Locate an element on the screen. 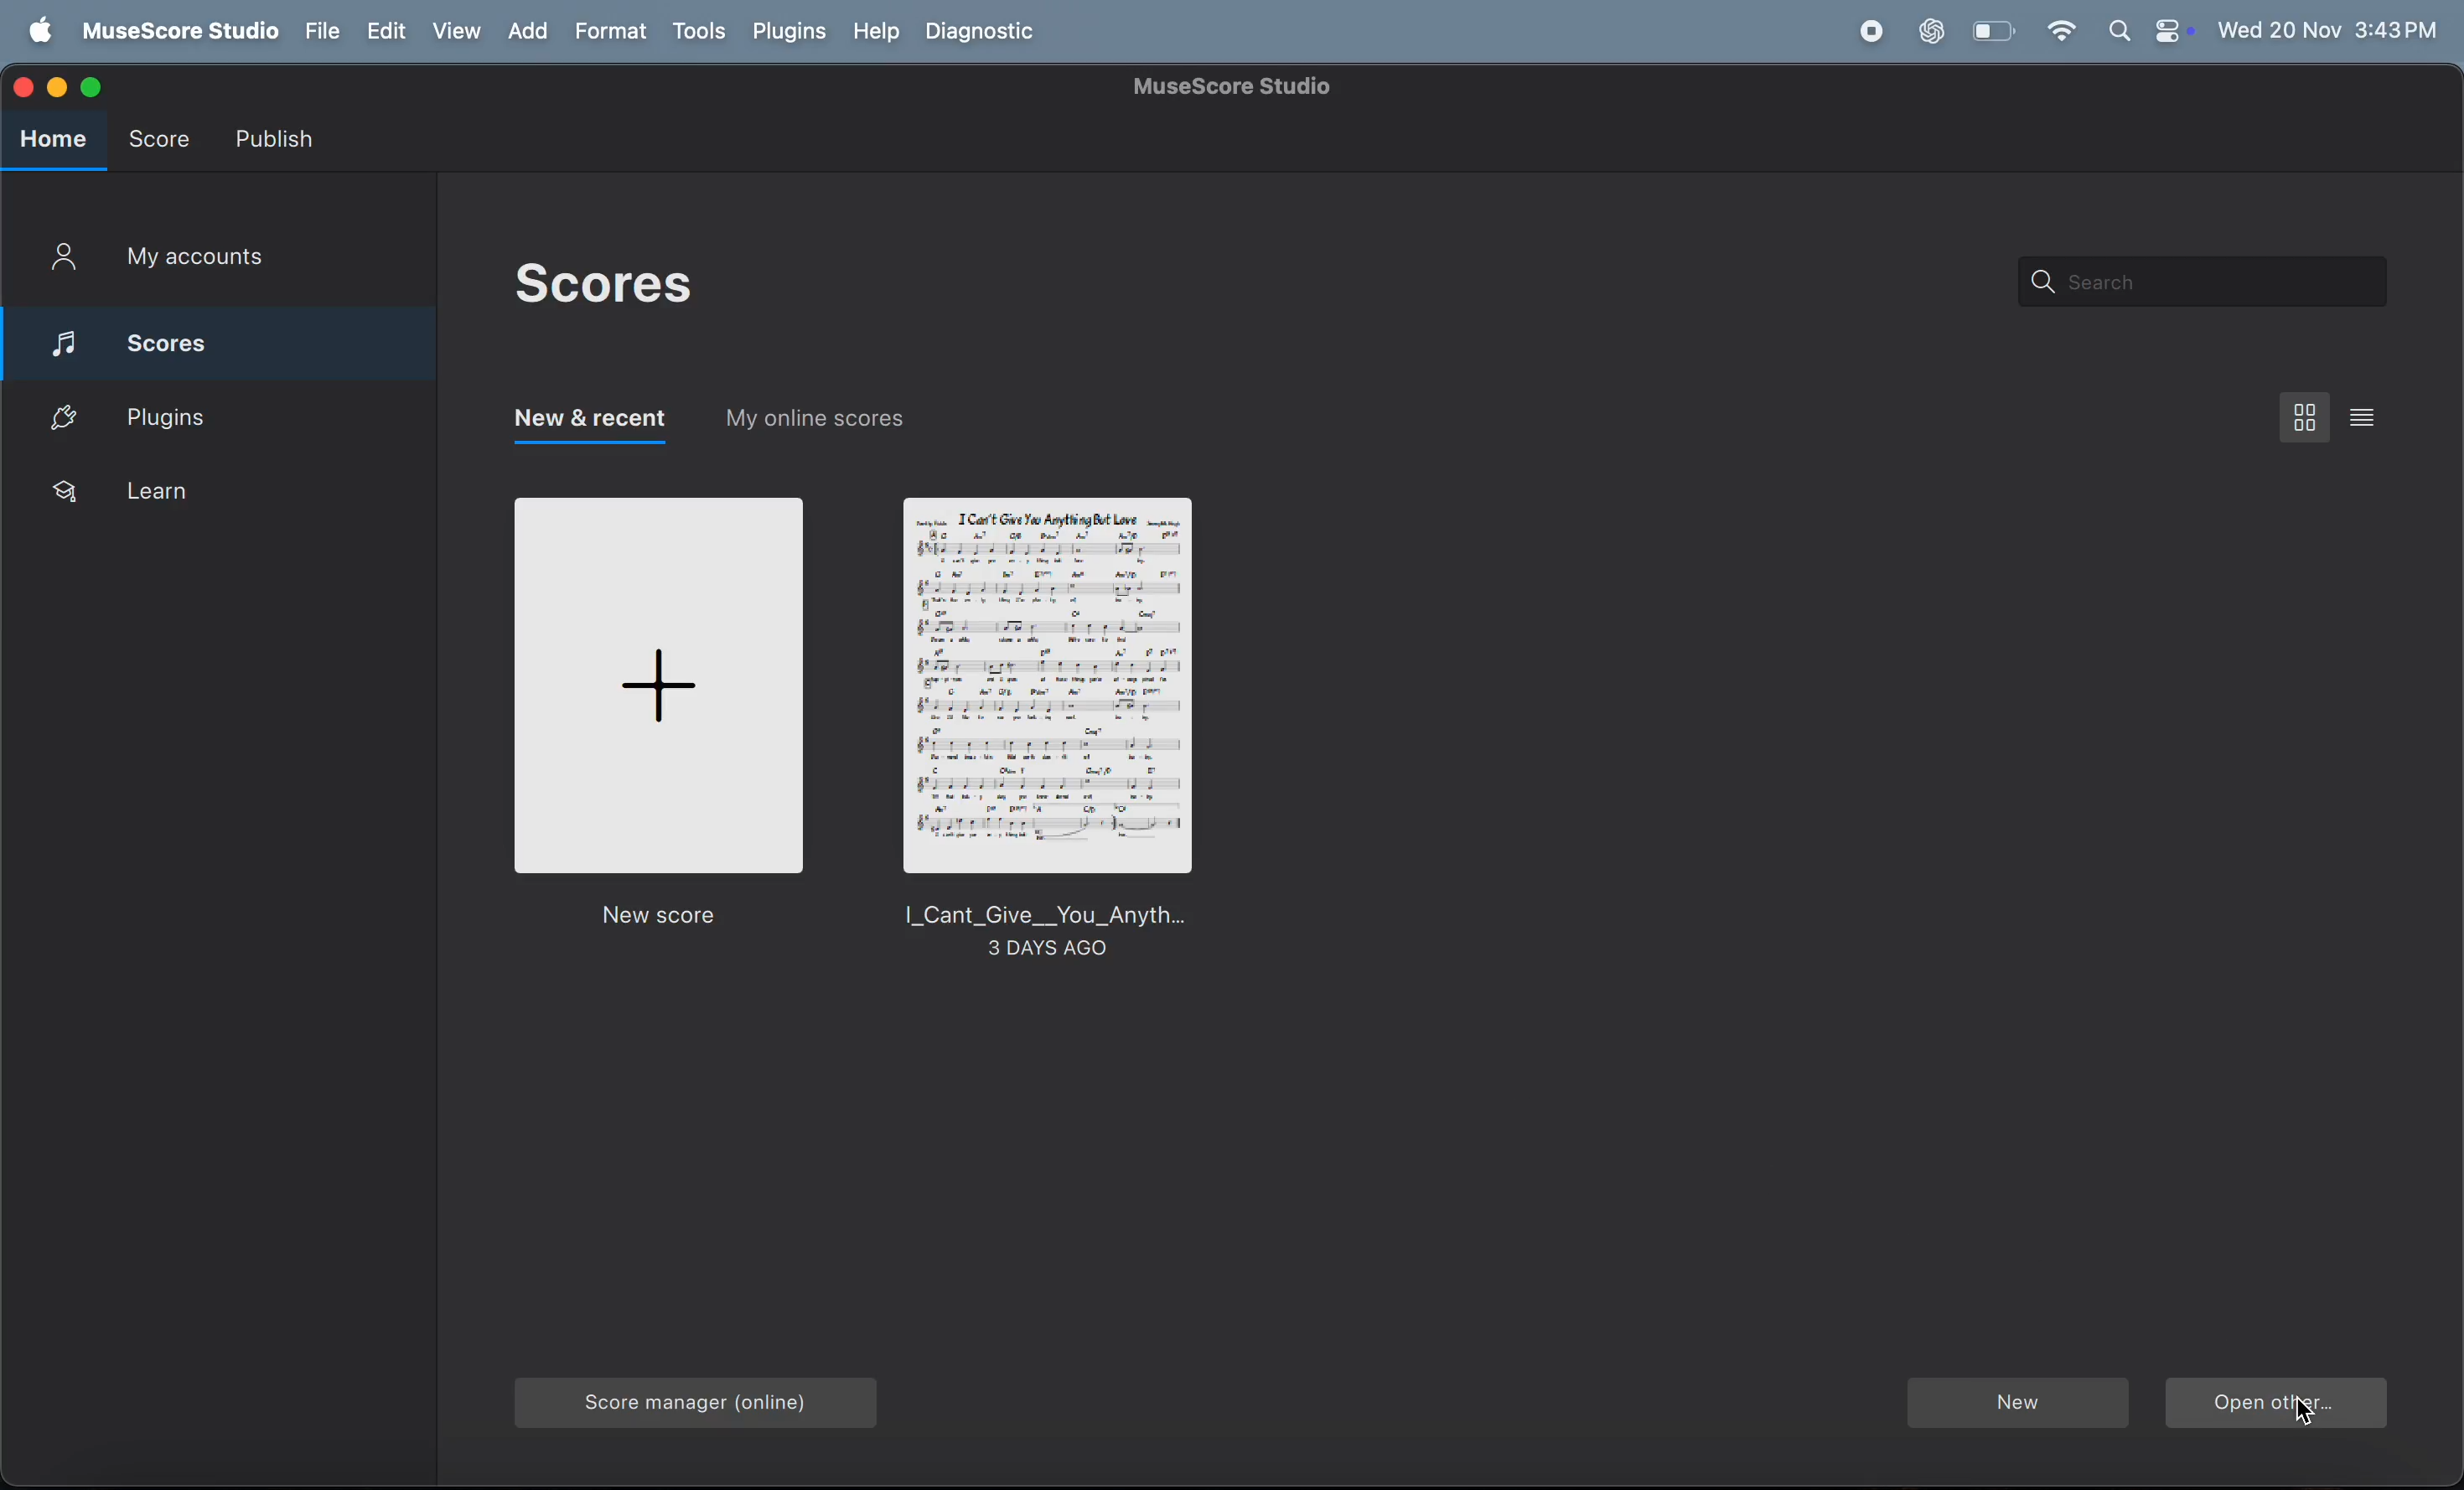 Image resolution: width=2464 pixels, height=1490 pixels. scores is located at coordinates (224, 340).